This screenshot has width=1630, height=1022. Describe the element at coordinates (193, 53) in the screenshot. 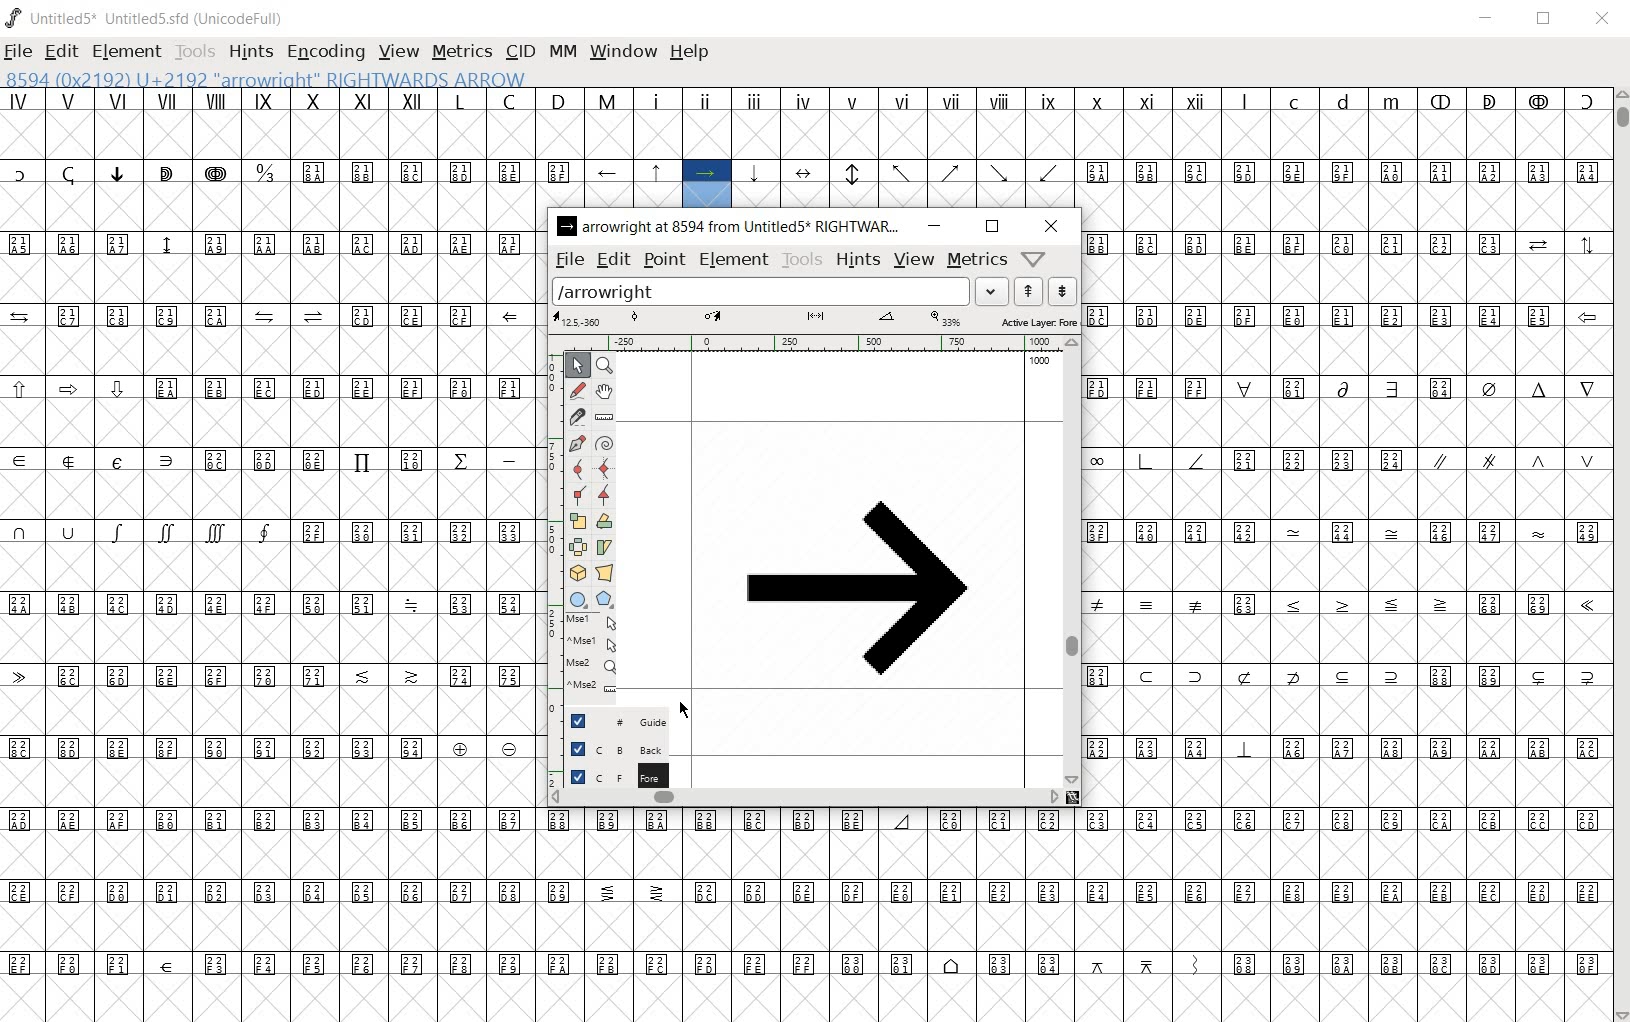

I see `TOOLS` at that location.